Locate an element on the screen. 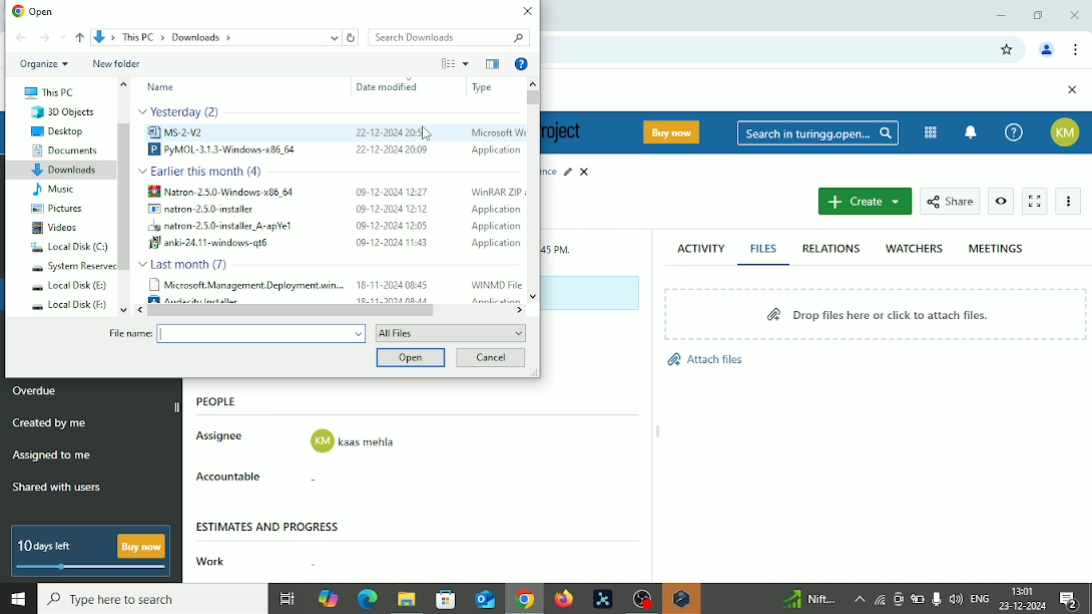  Forward is located at coordinates (41, 38).